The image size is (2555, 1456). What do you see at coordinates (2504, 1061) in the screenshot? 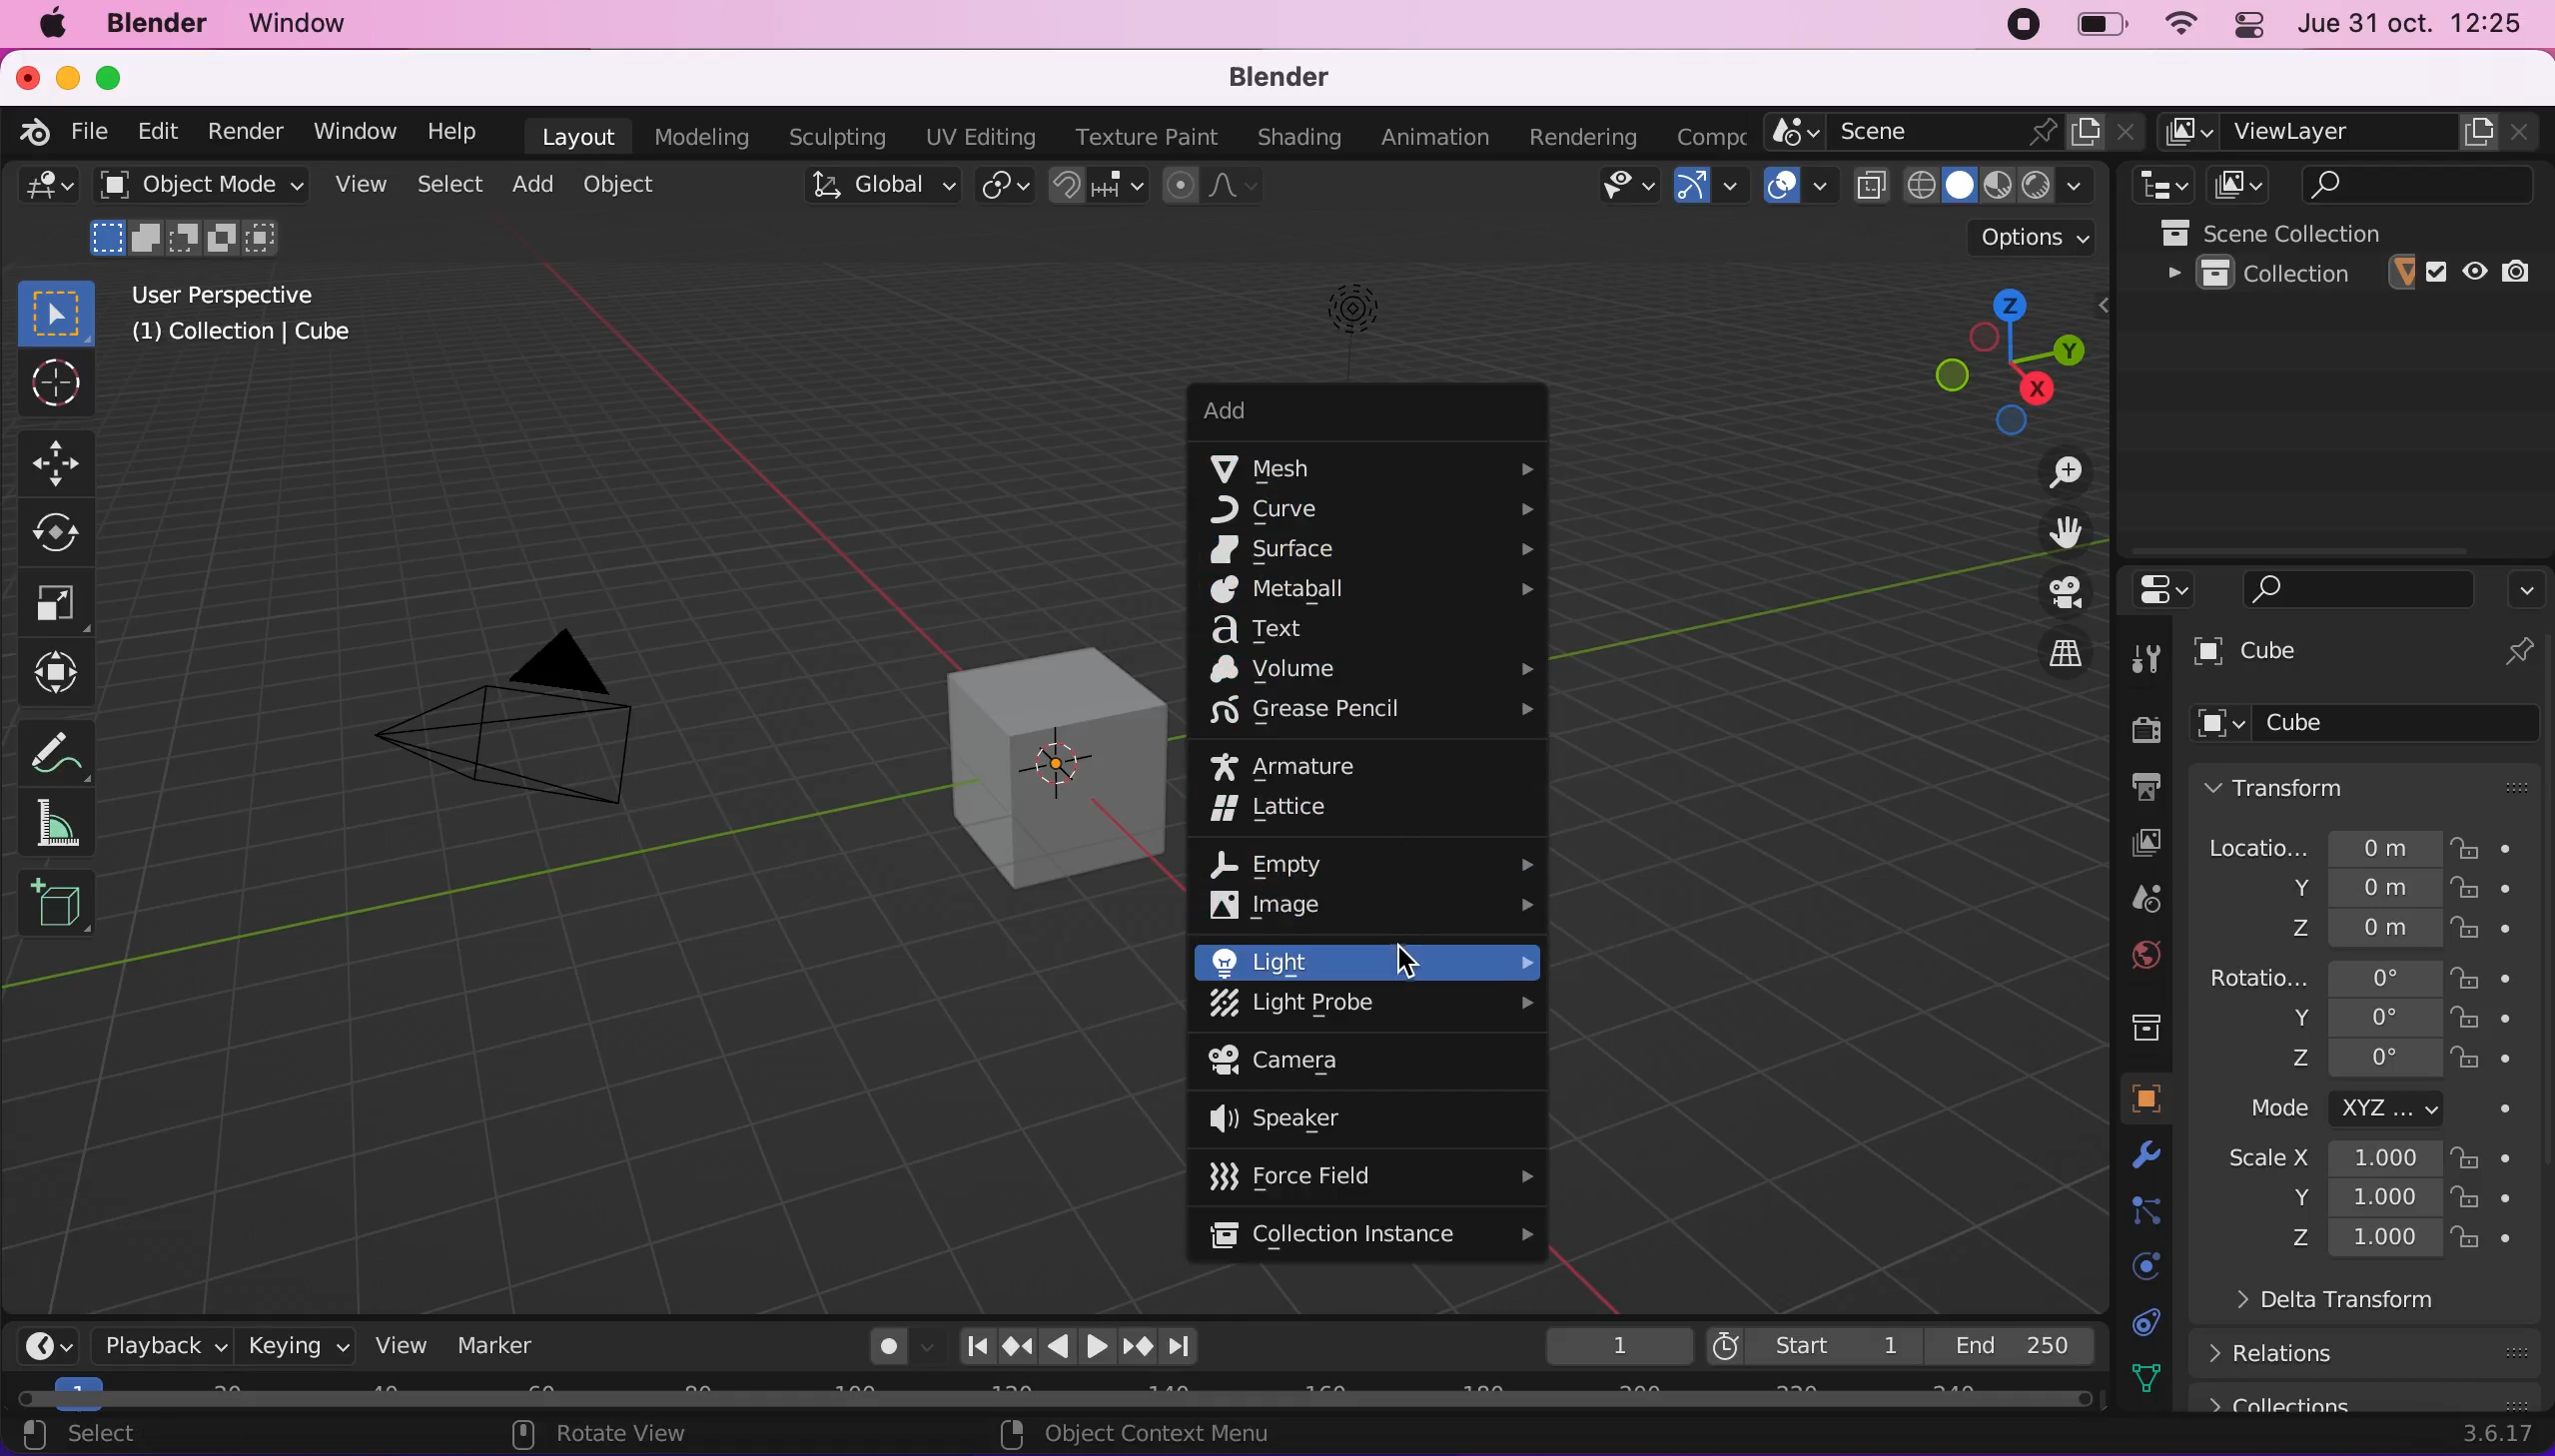
I see `lock` at bounding box center [2504, 1061].